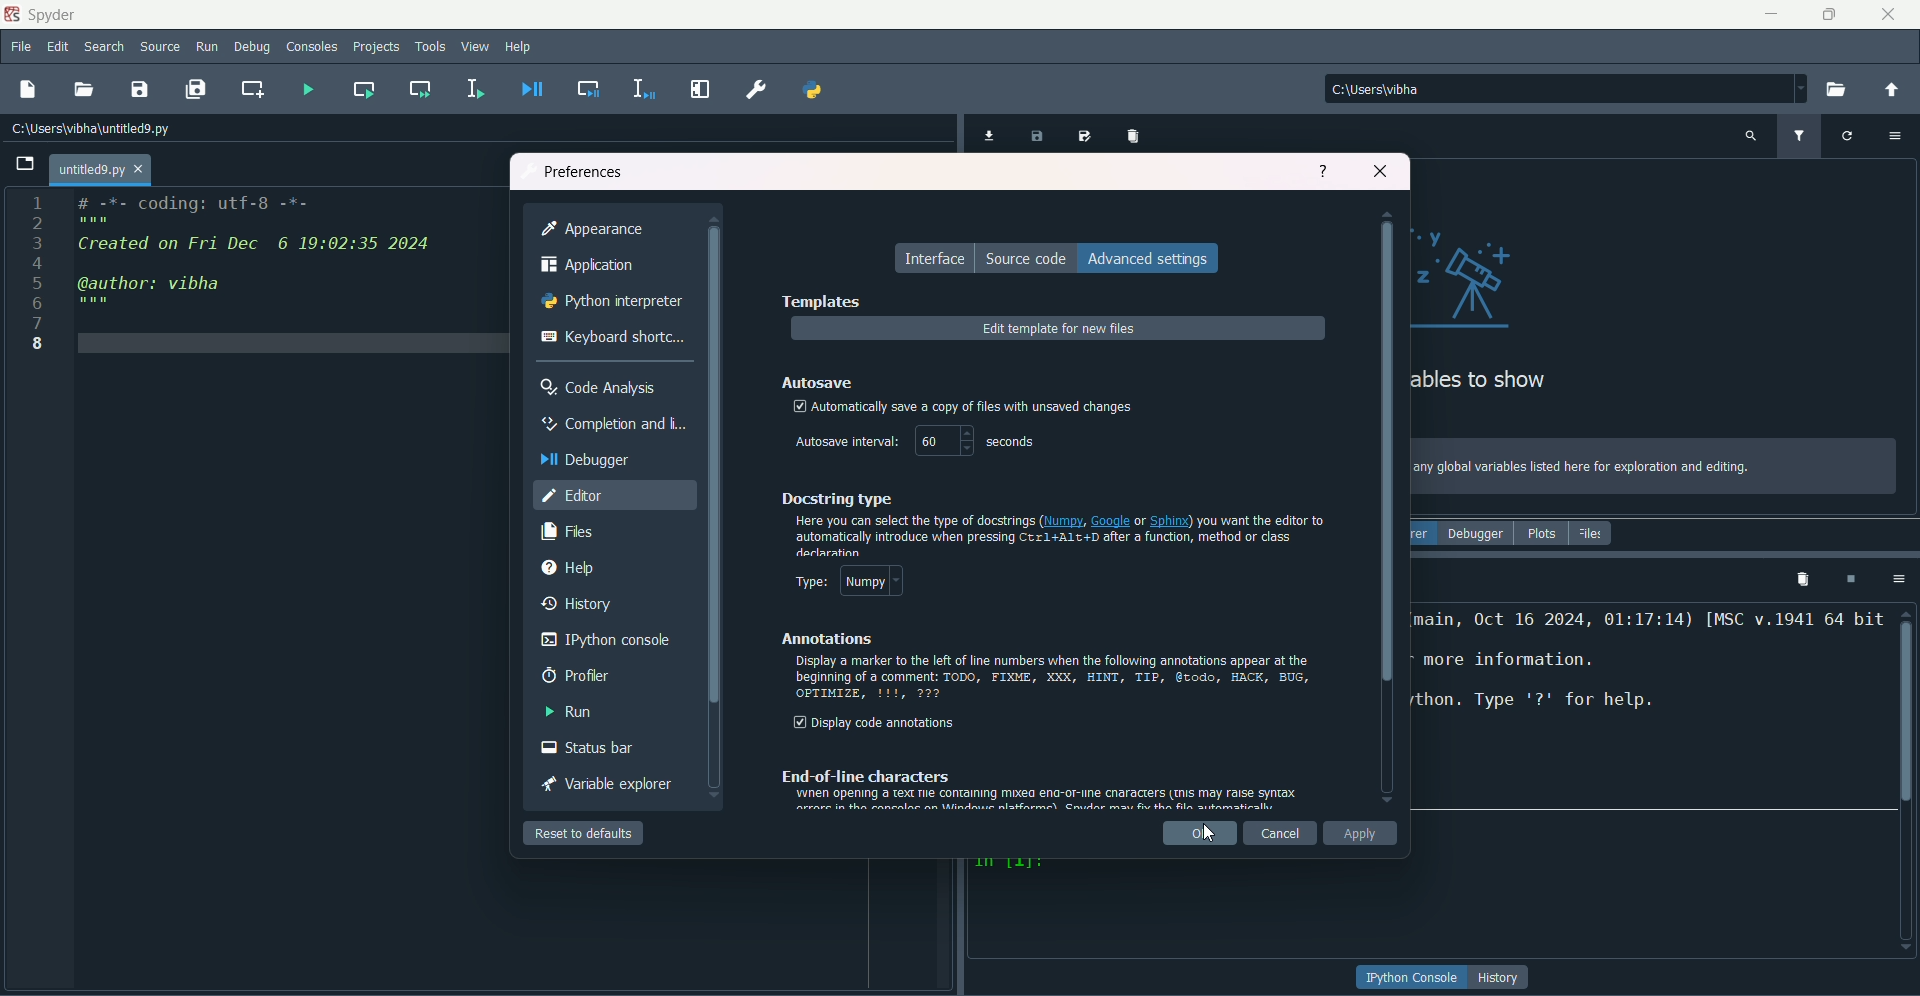 This screenshot has height=996, width=1920. Describe the element at coordinates (1481, 275) in the screenshot. I see `graphics` at that location.